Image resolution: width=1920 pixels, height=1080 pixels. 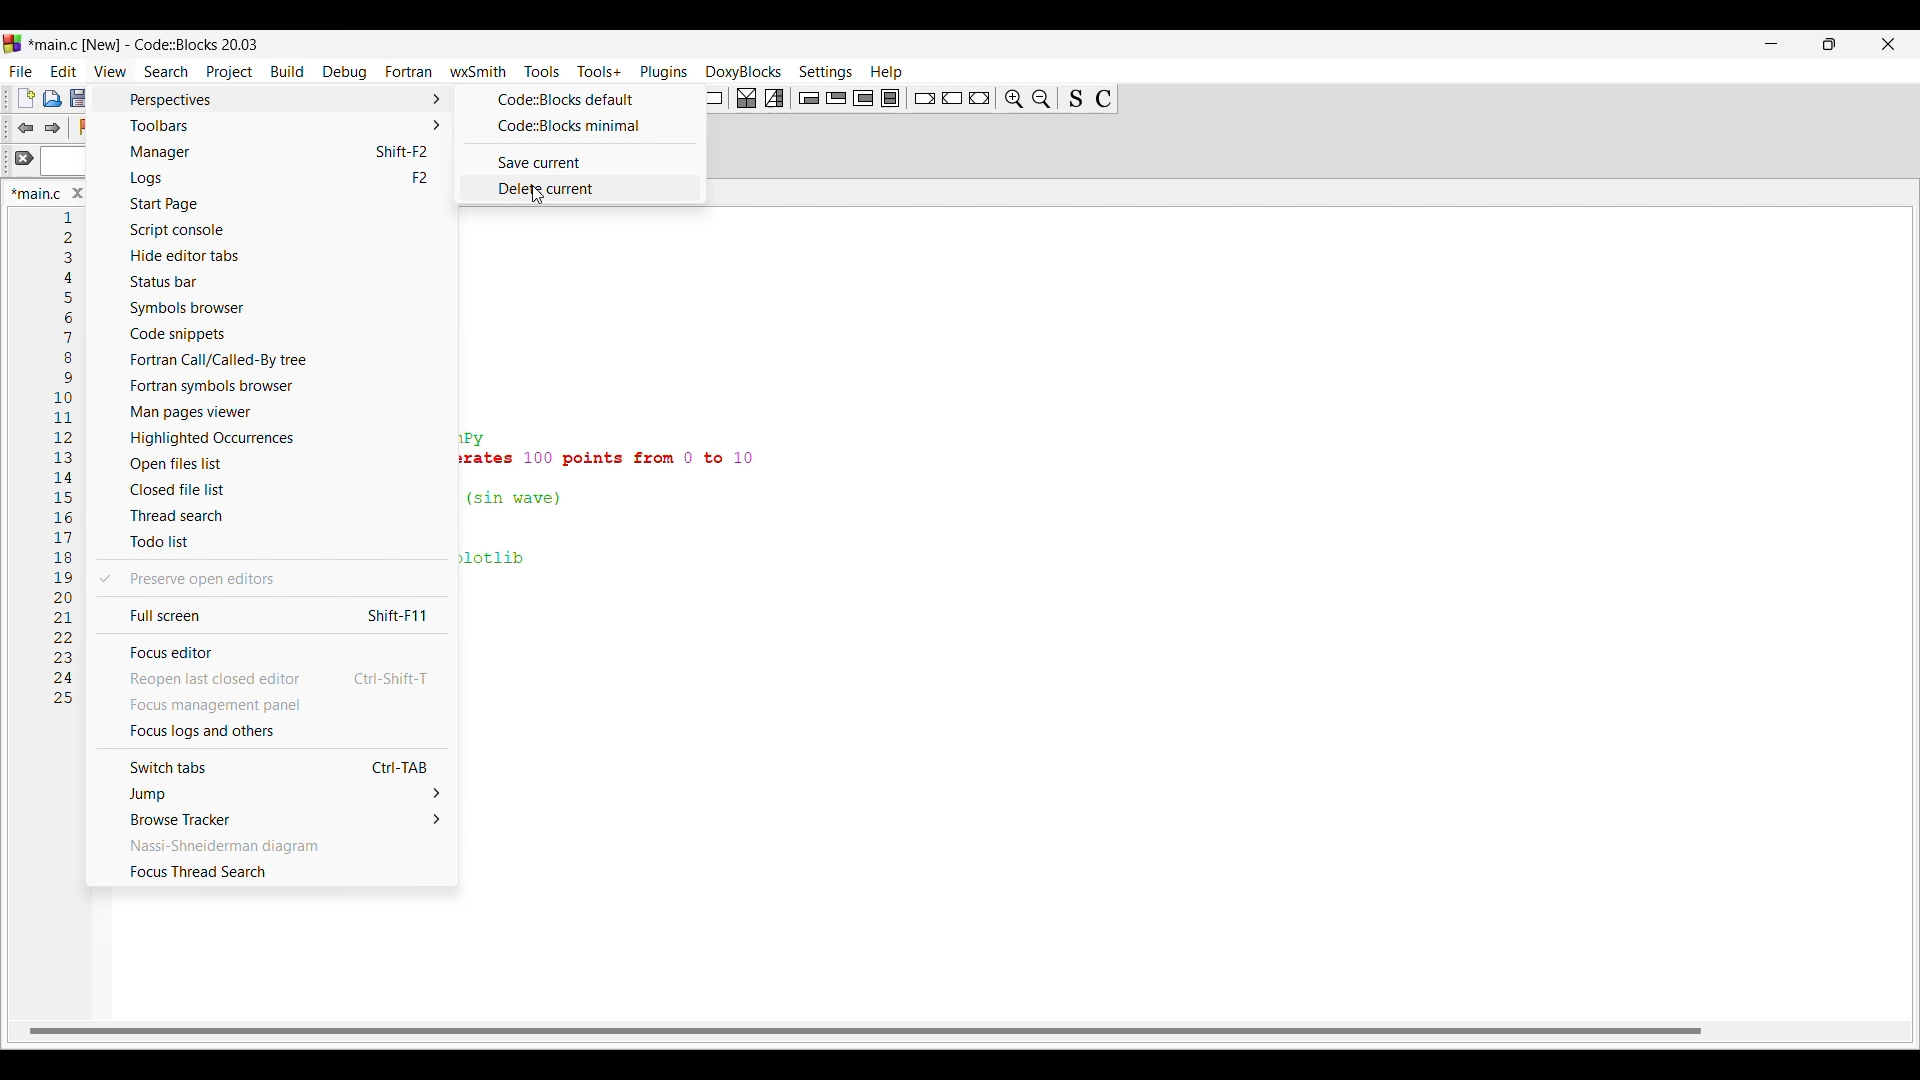 I want to click on 12345678|10111213141516171819202122232425, so click(x=63, y=466).